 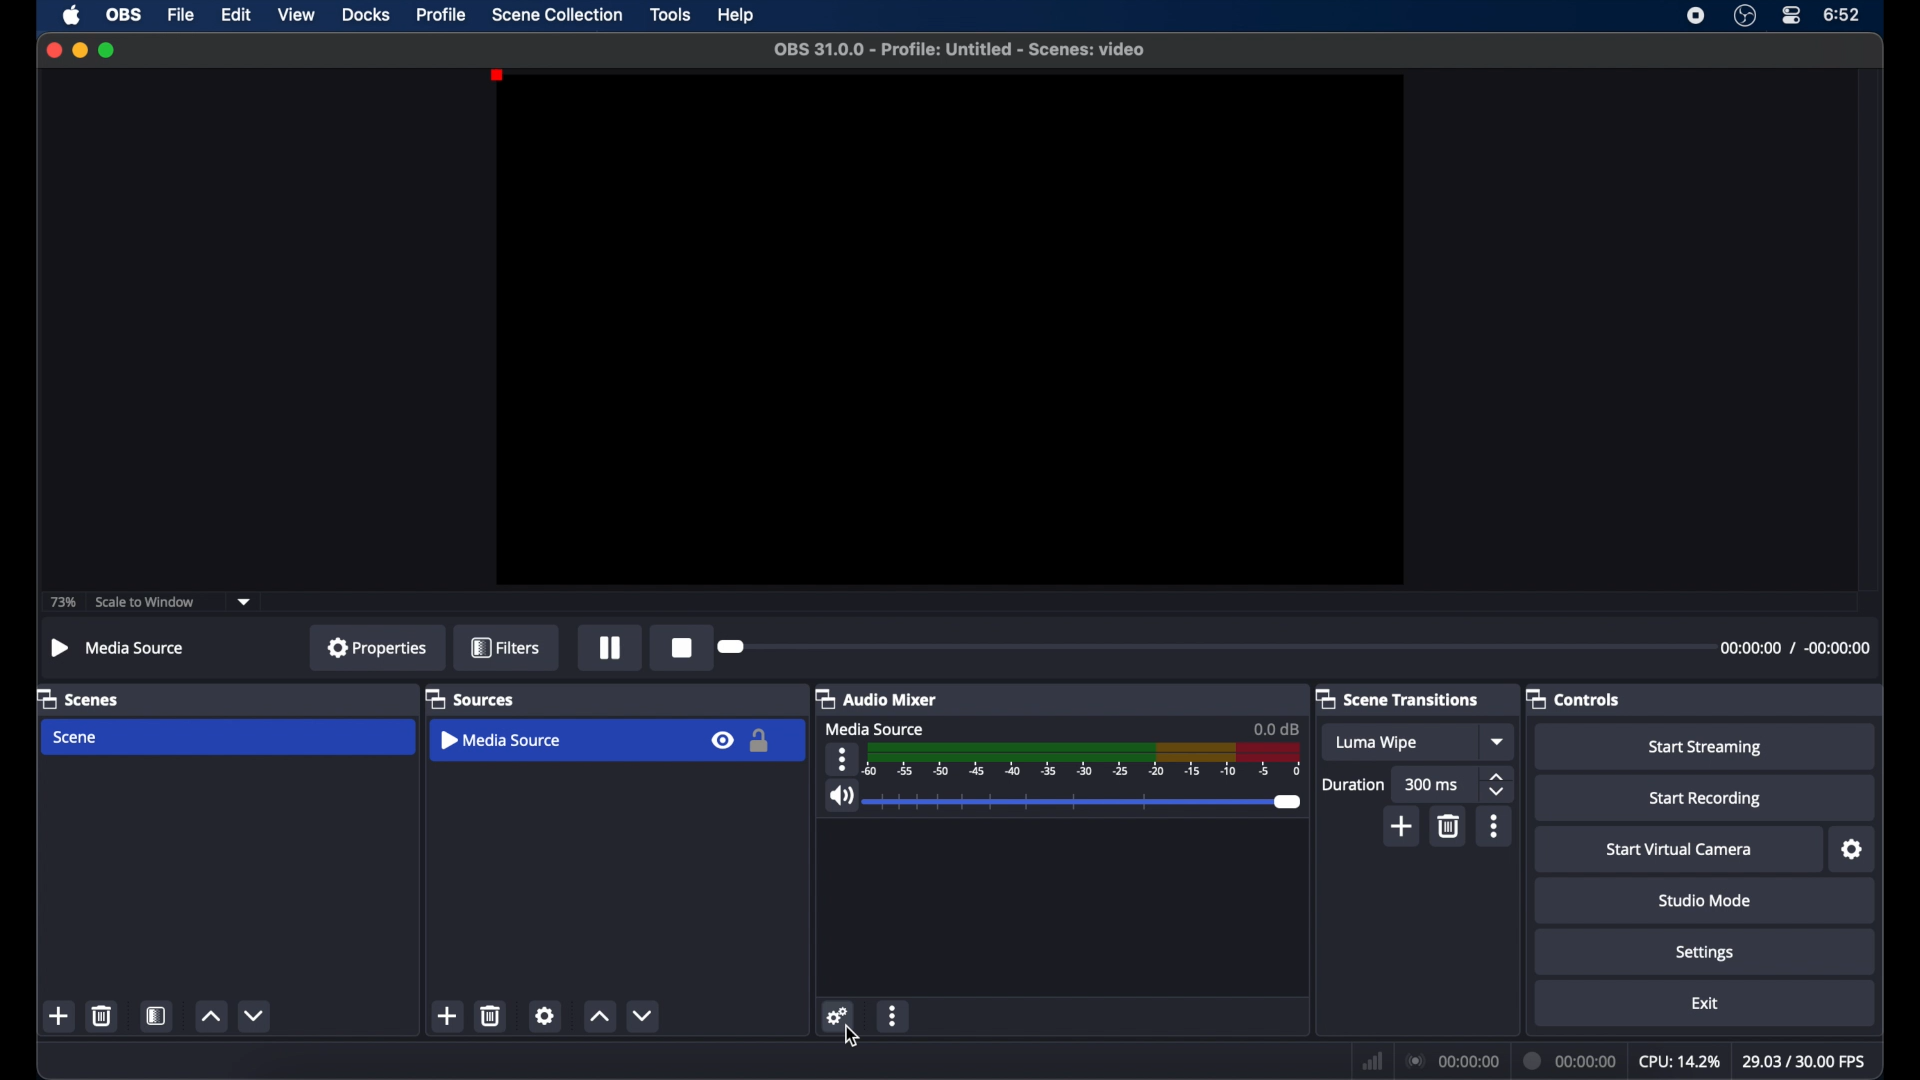 I want to click on fps, so click(x=1804, y=1062).